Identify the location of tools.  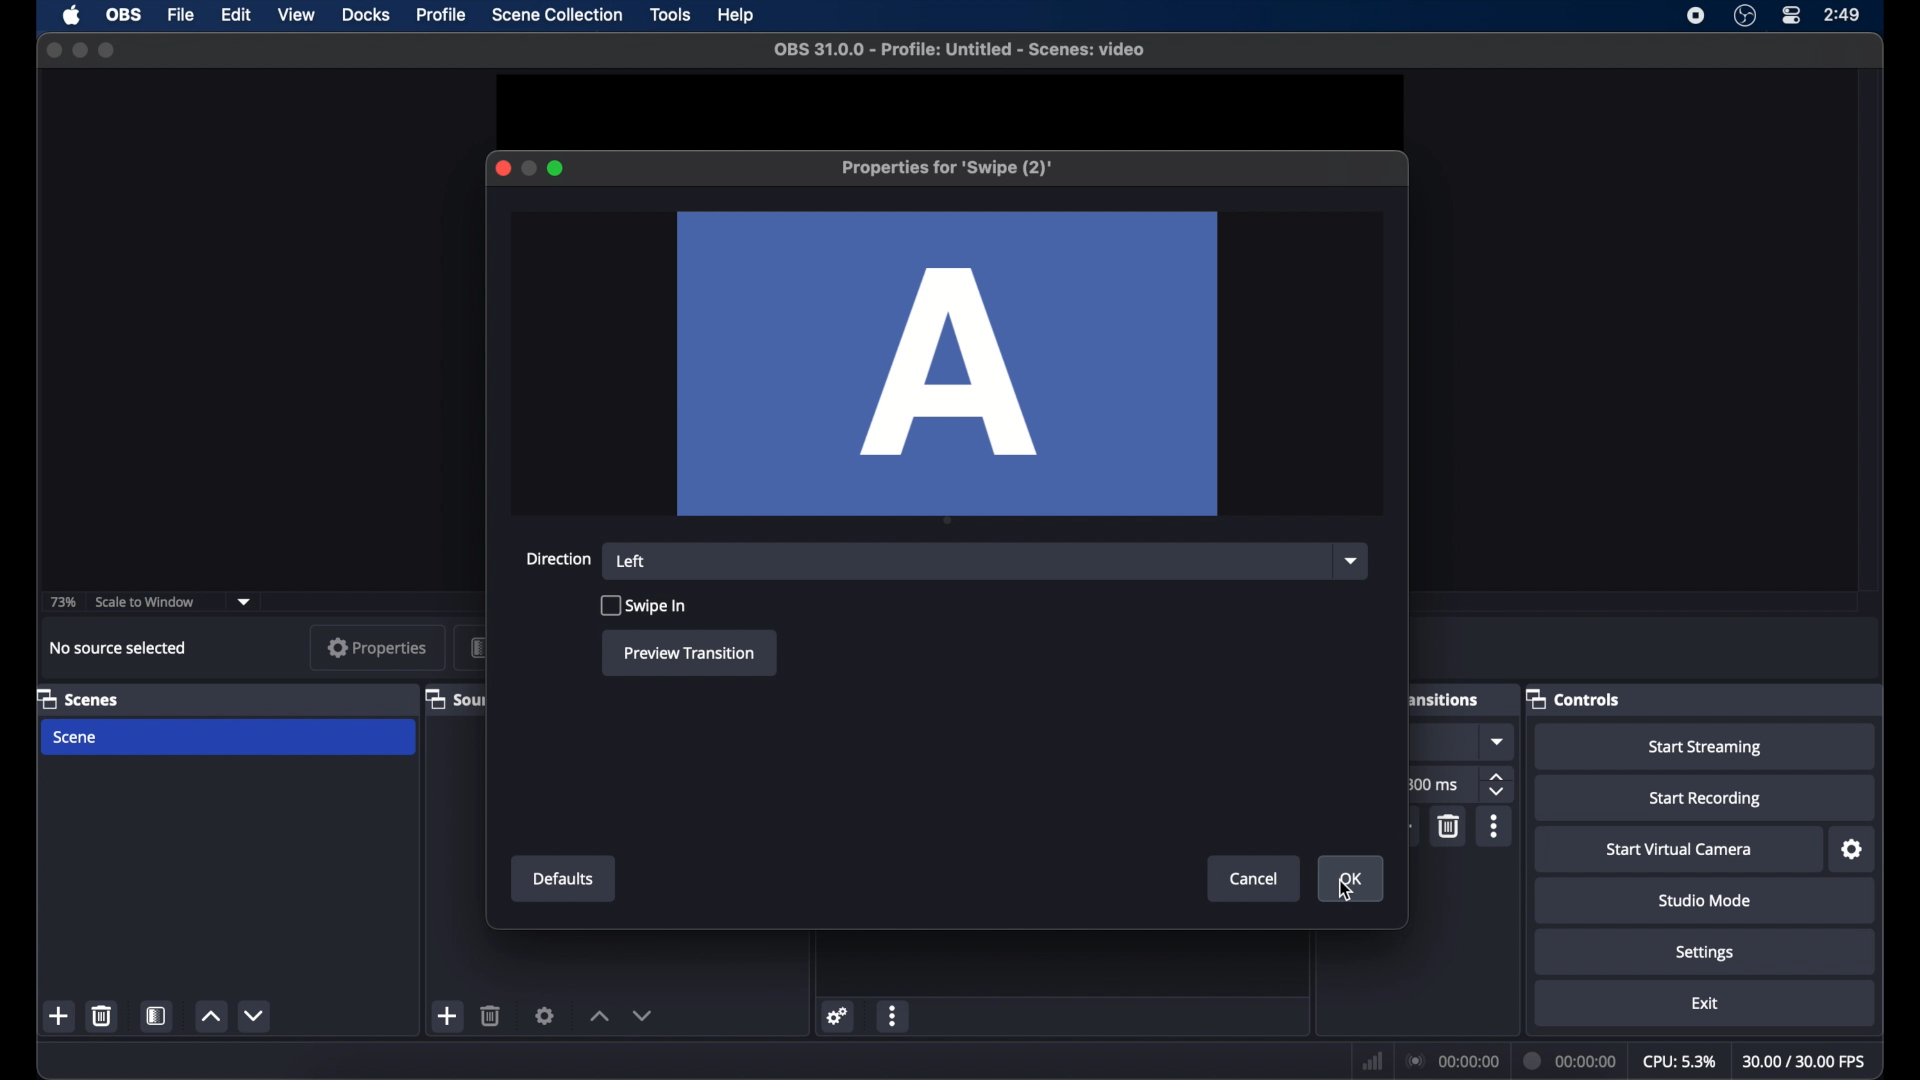
(671, 14).